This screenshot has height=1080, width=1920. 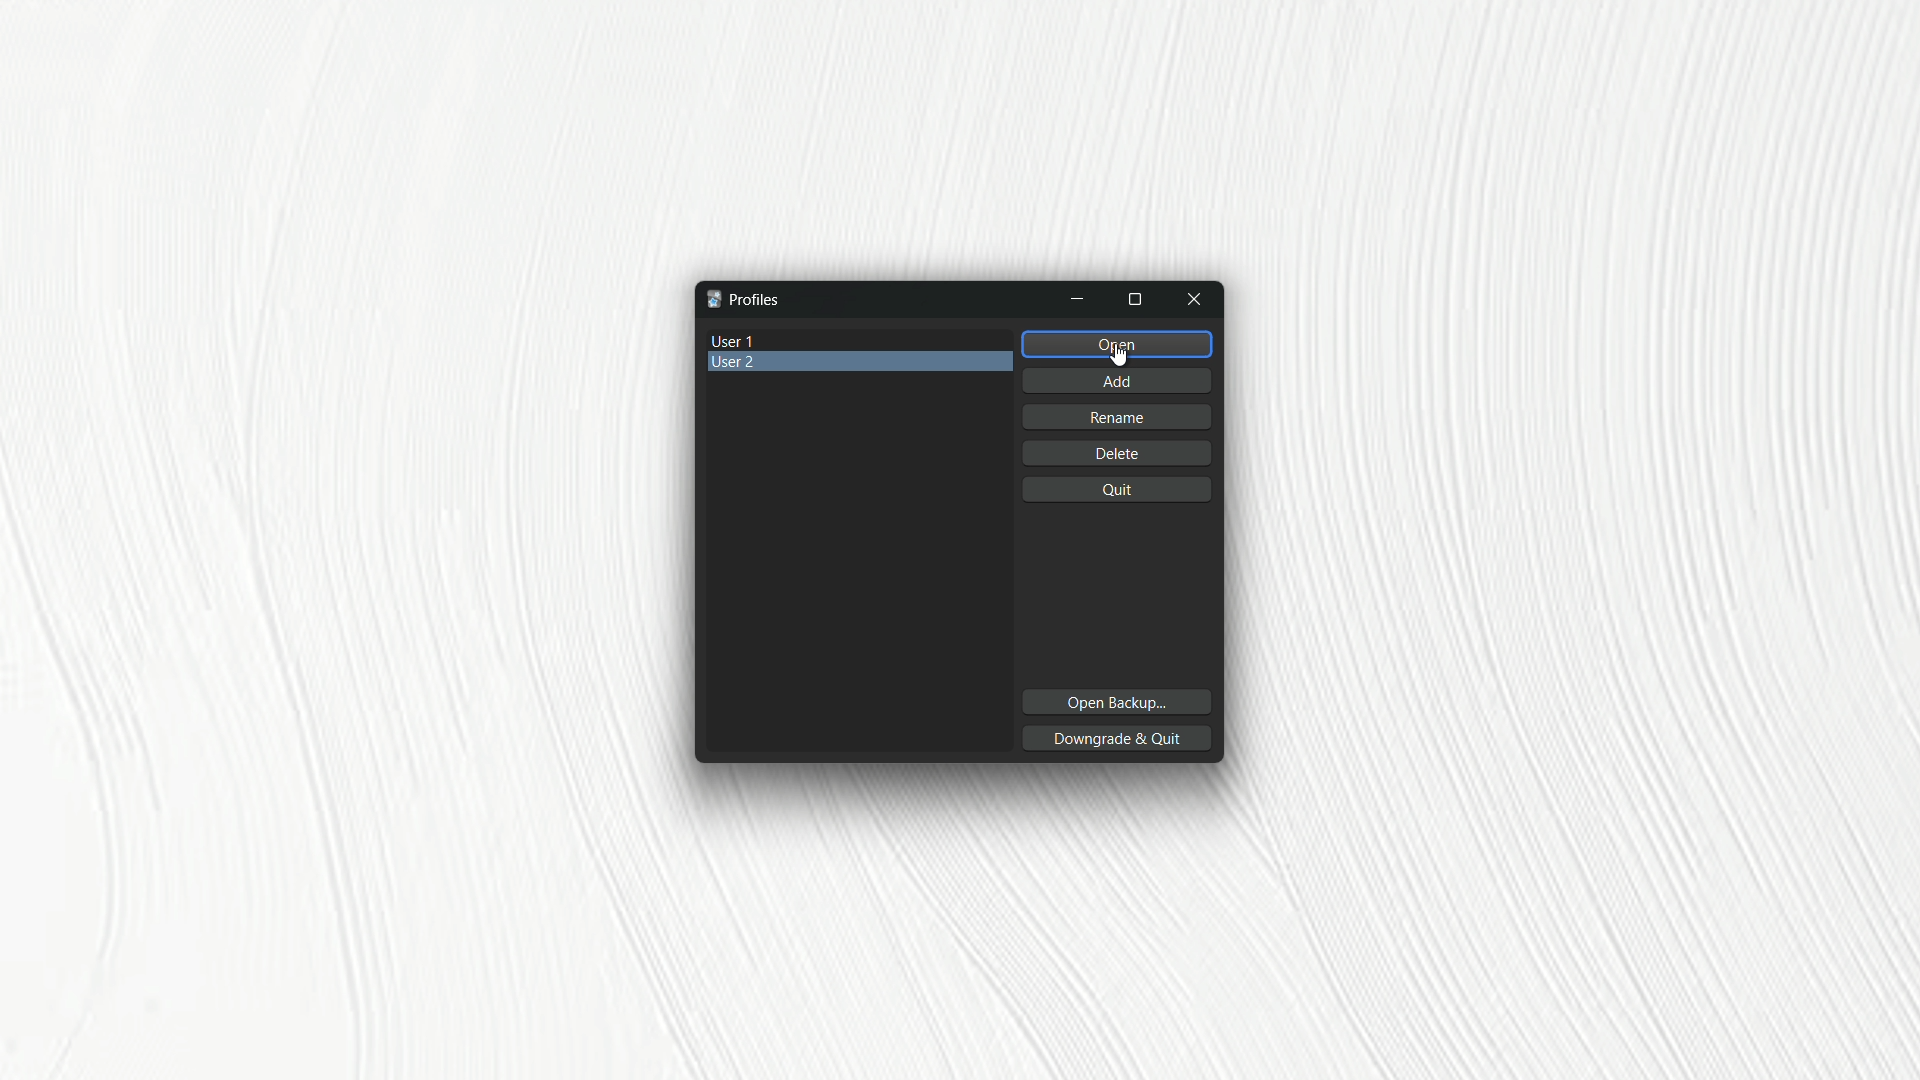 I want to click on minimize, so click(x=1078, y=299).